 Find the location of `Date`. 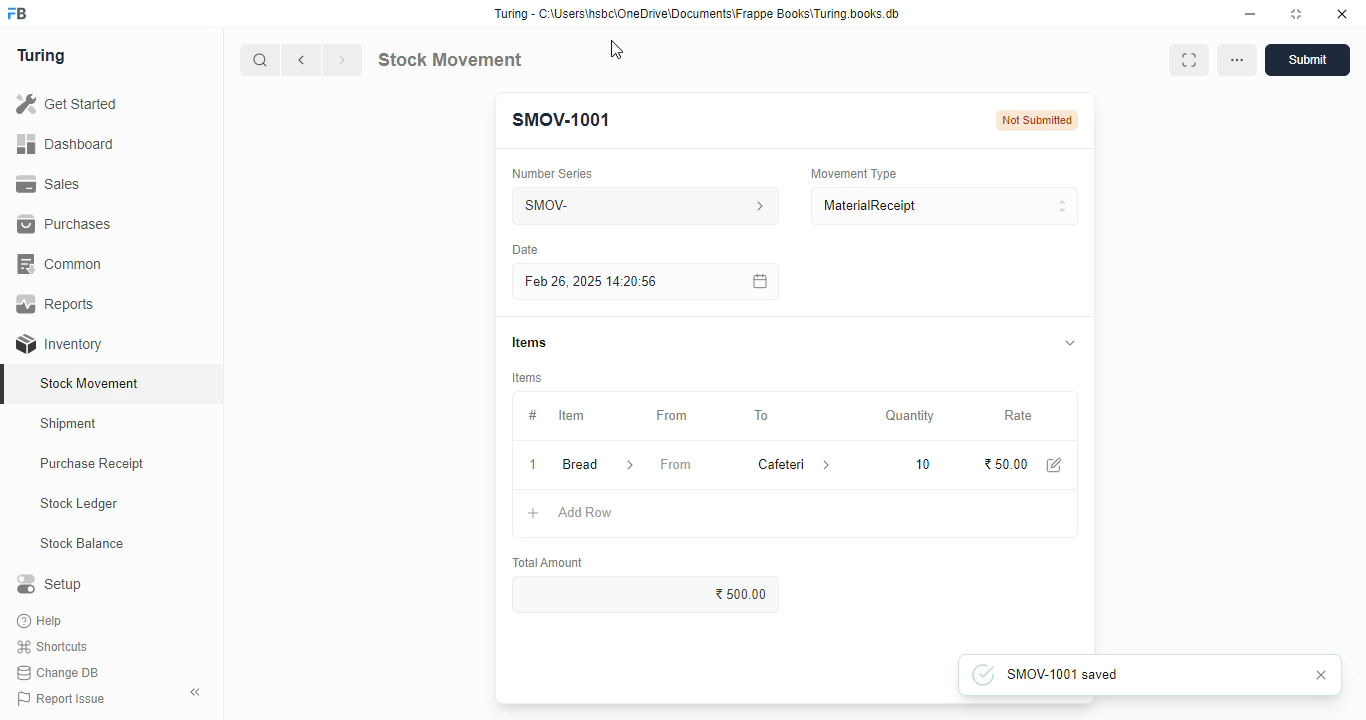

Date is located at coordinates (525, 249).